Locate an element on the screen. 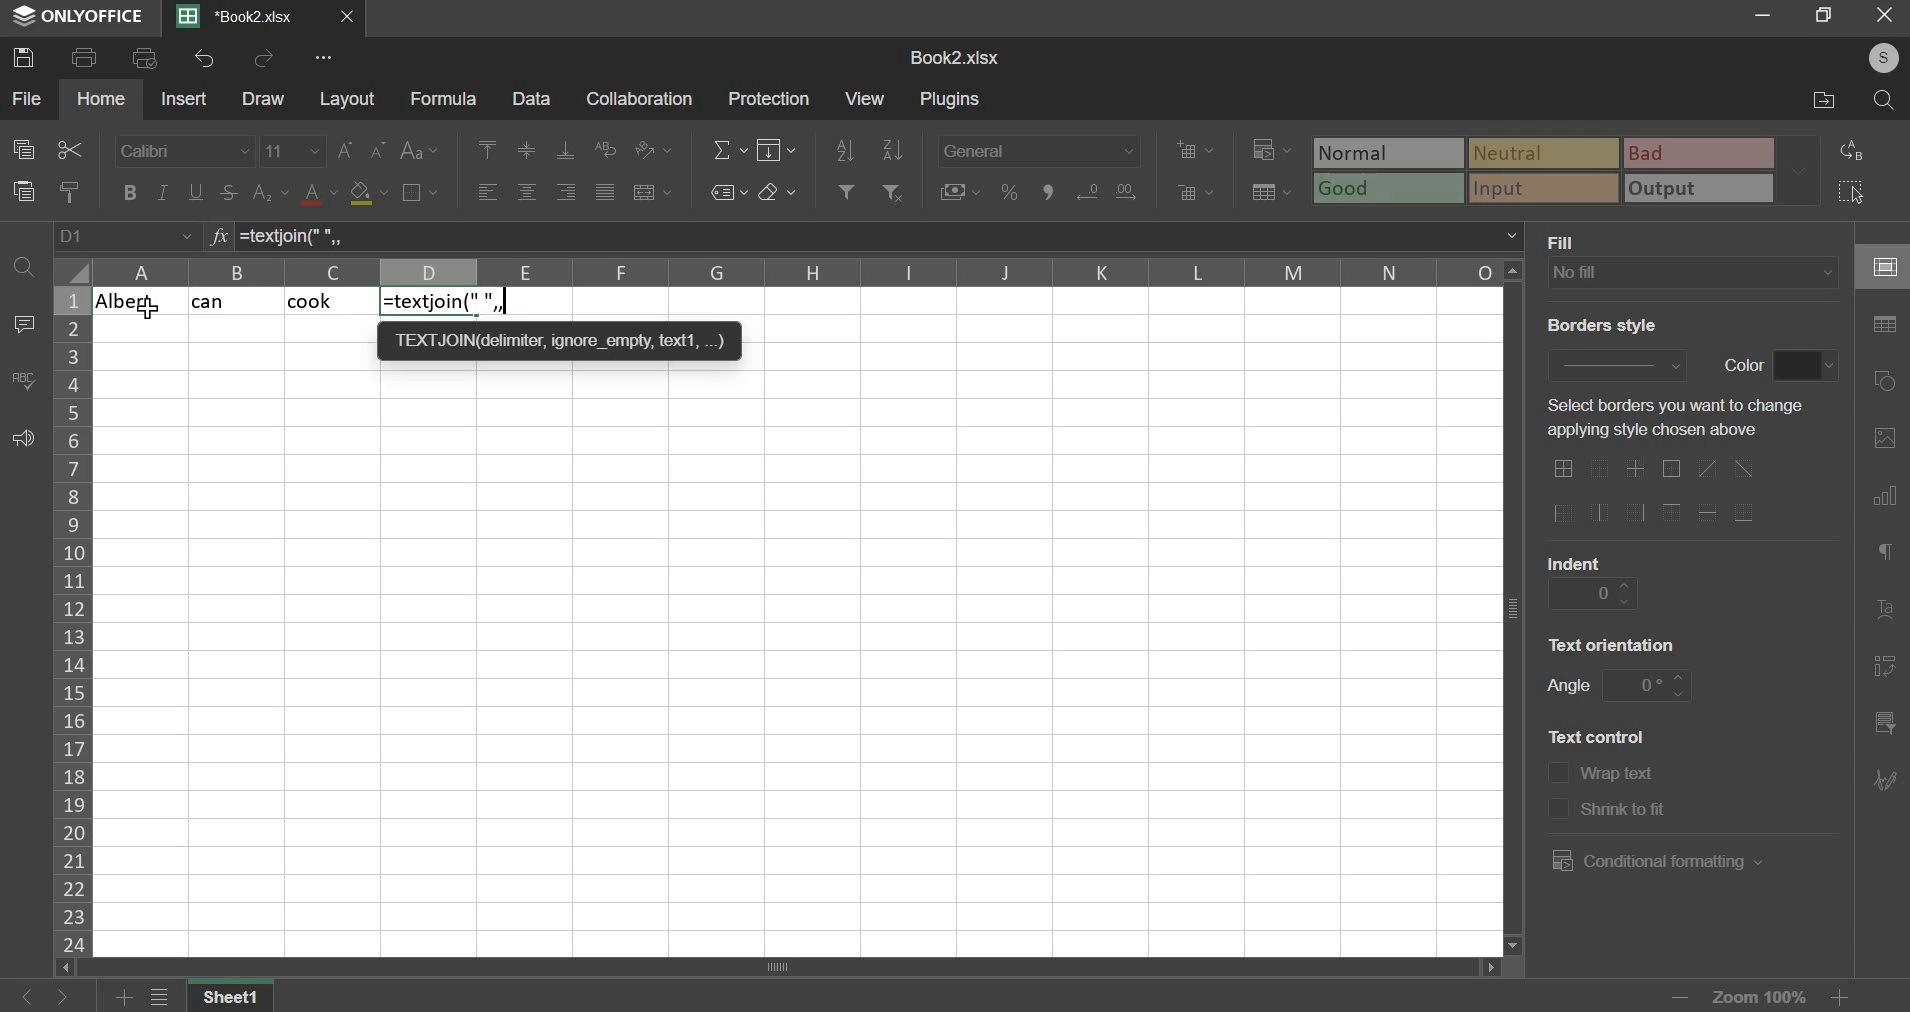 This screenshot has width=1910, height=1012. merge & center is located at coordinates (653, 192).